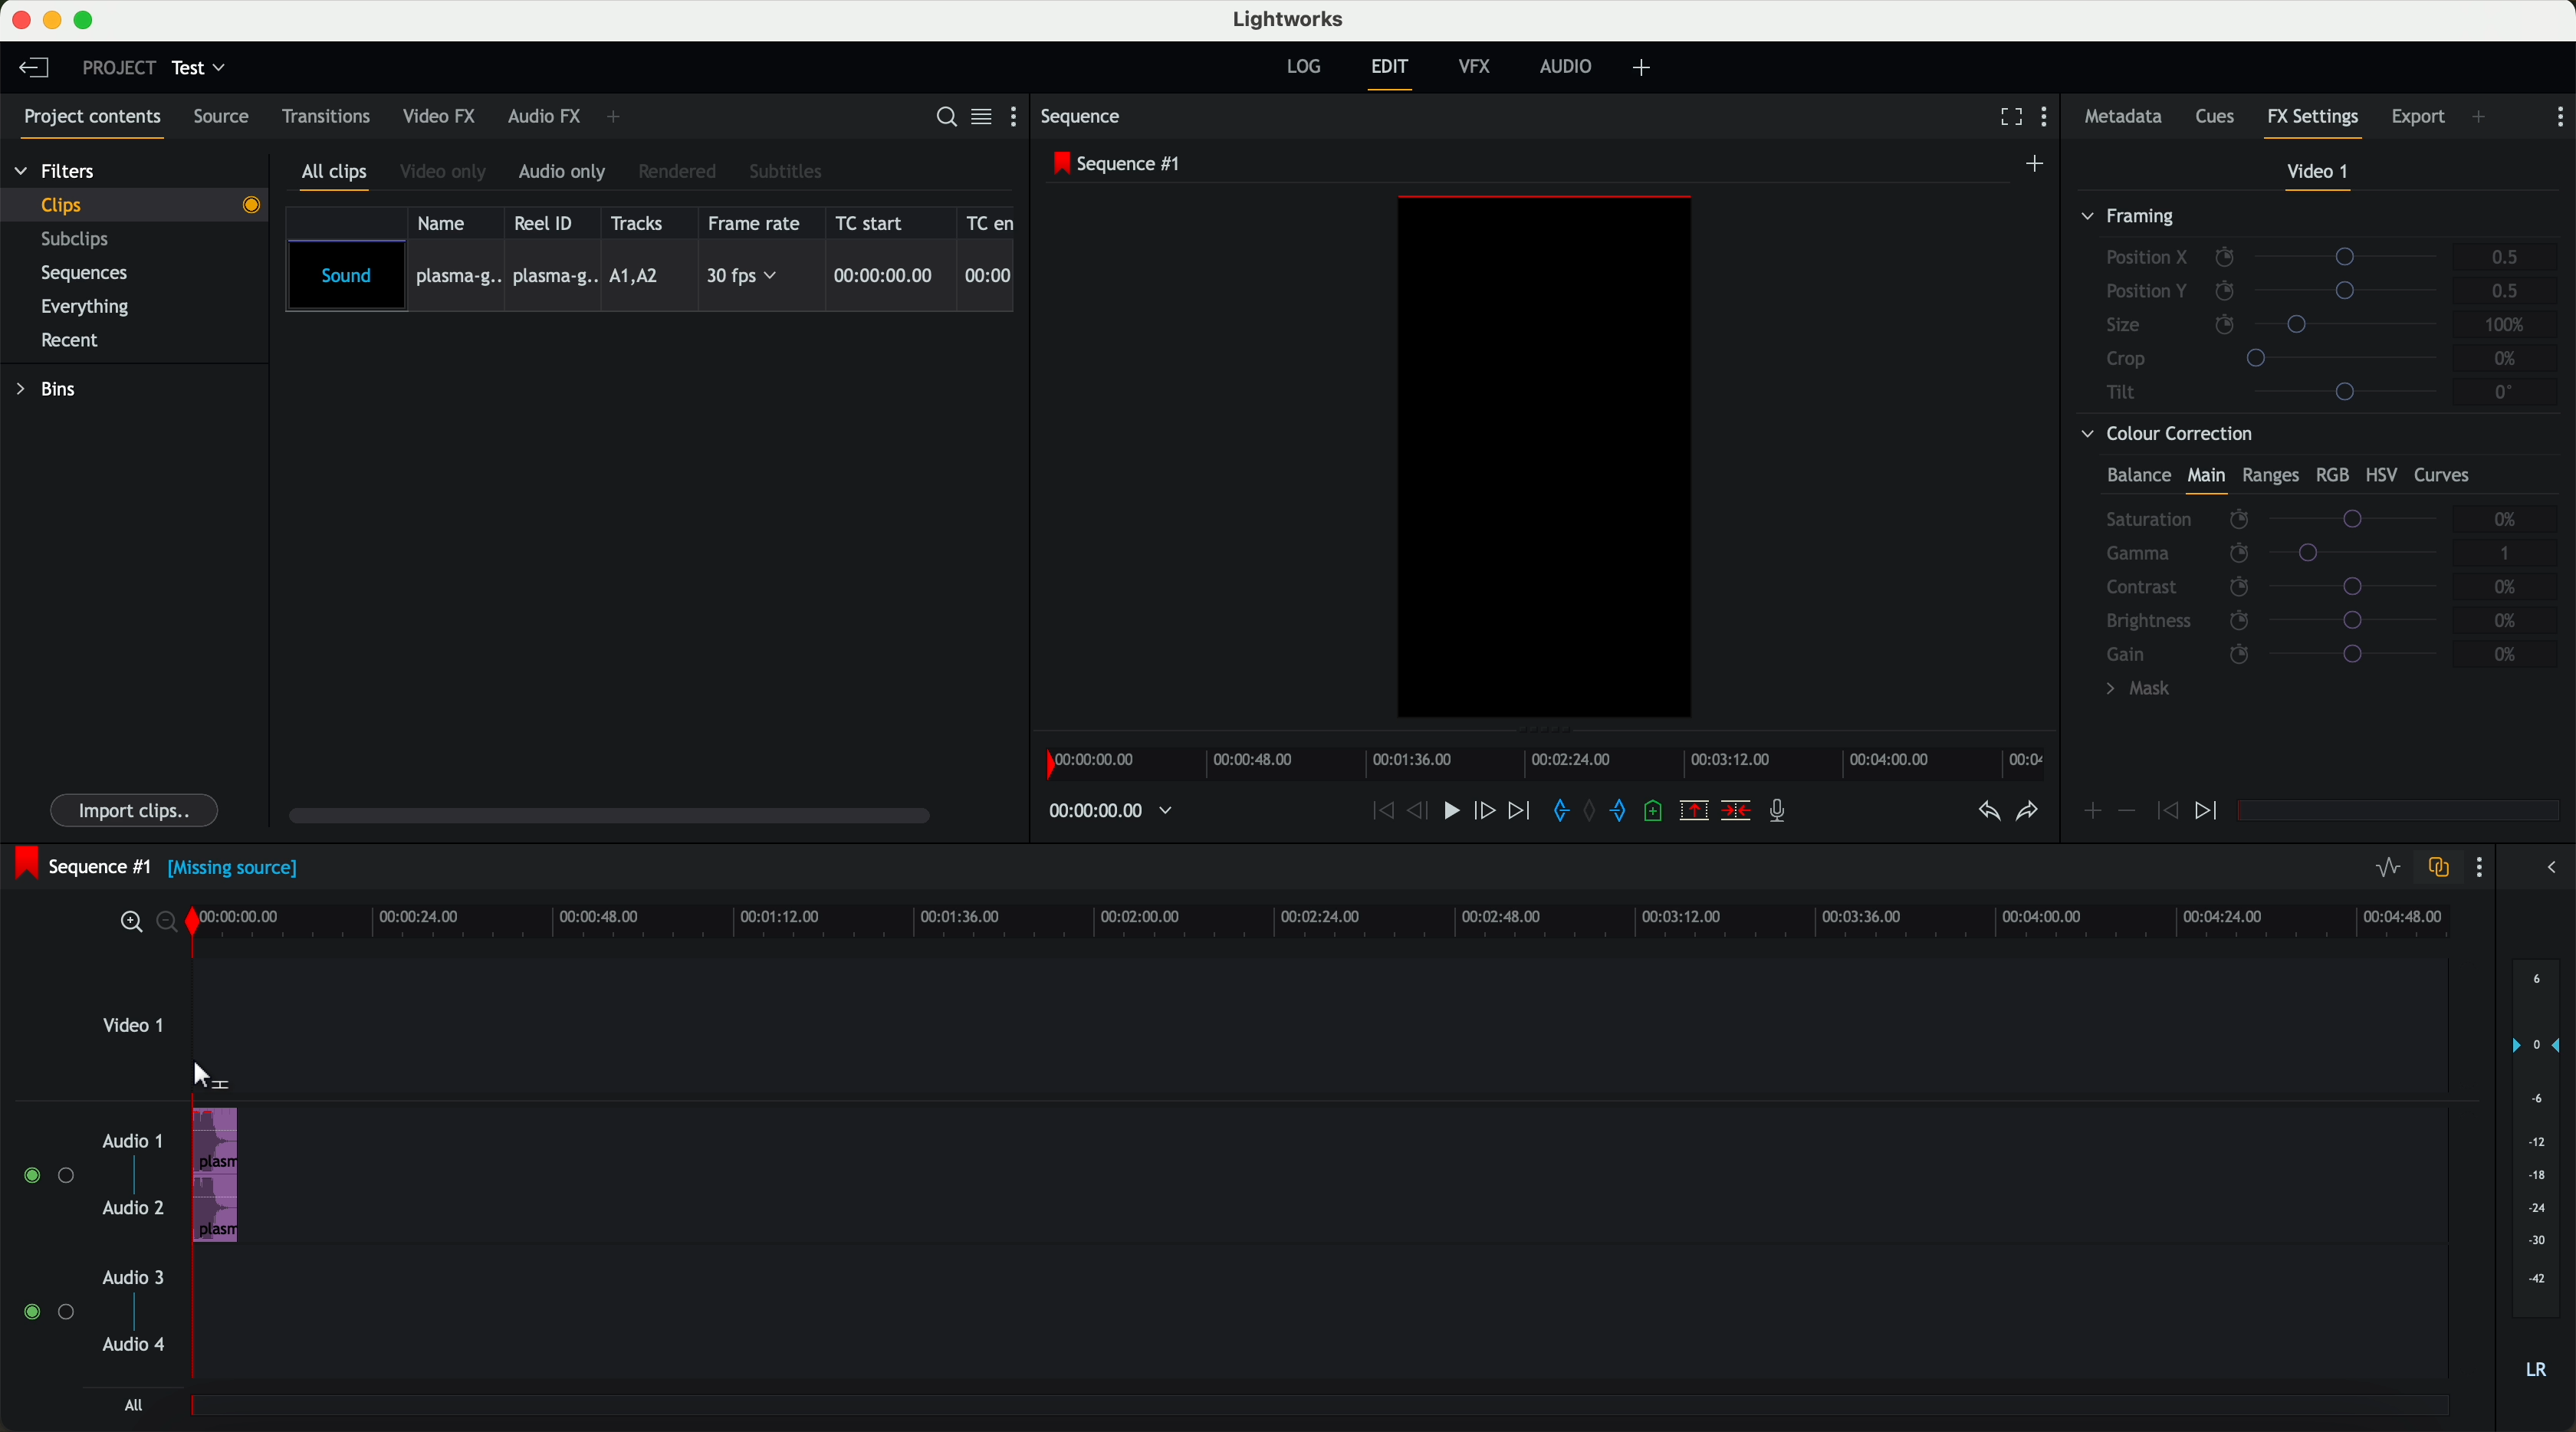 The height and width of the screenshot is (1432, 2576). Describe the element at coordinates (1593, 813) in the screenshot. I see `clear all marks` at that location.